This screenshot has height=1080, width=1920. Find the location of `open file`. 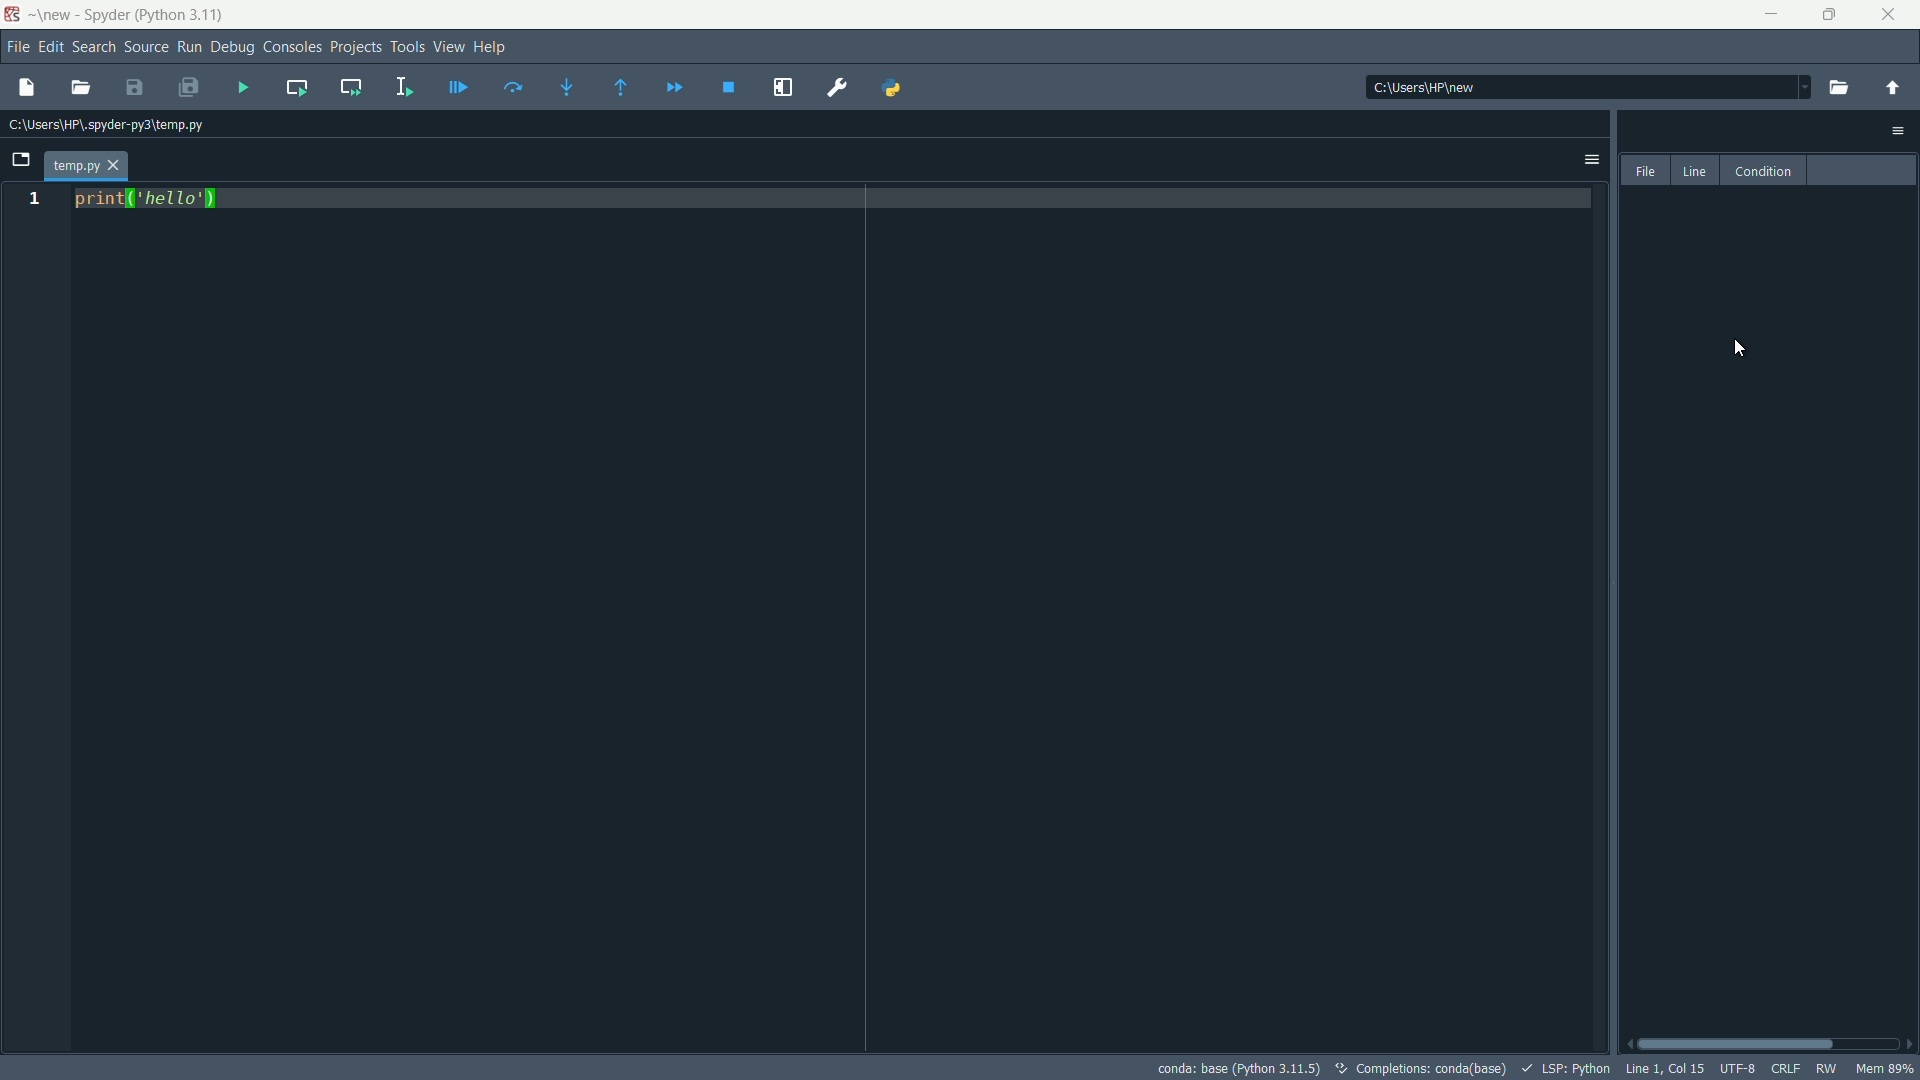

open file is located at coordinates (81, 88).